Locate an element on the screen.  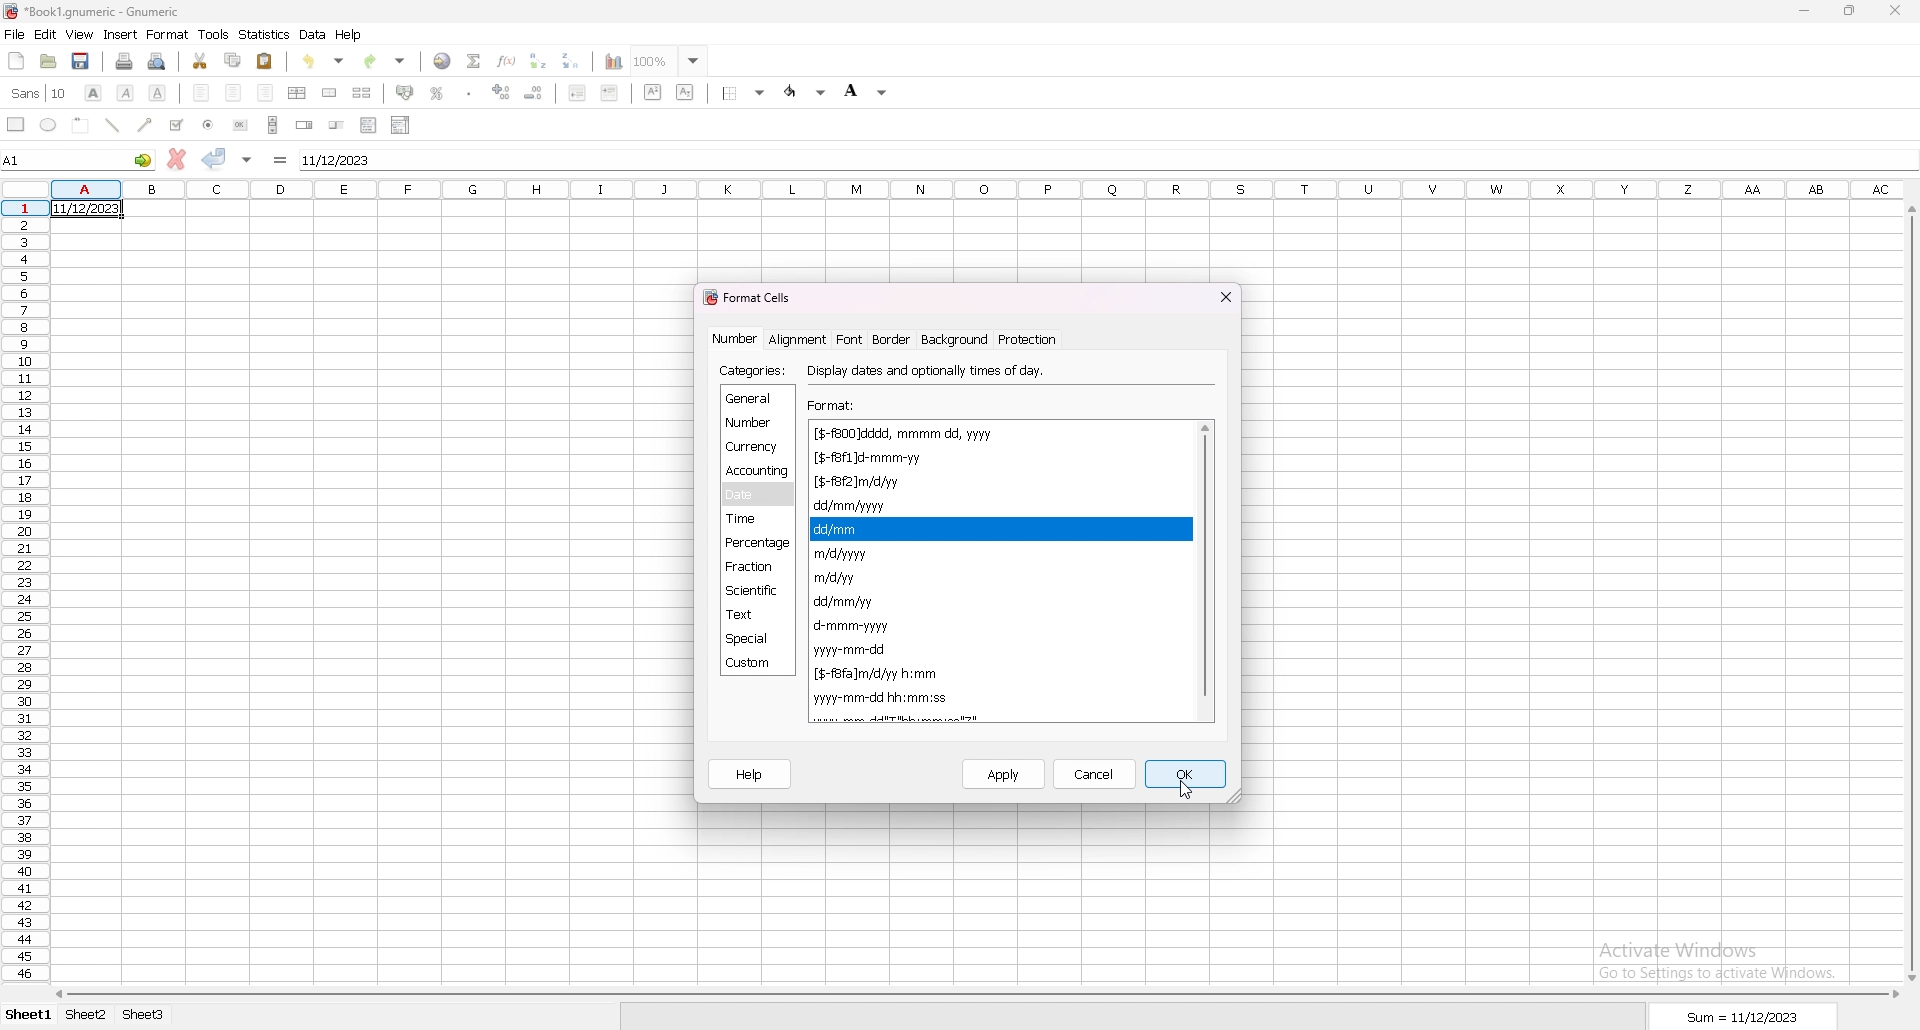
general is located at coordinates (757, 397).